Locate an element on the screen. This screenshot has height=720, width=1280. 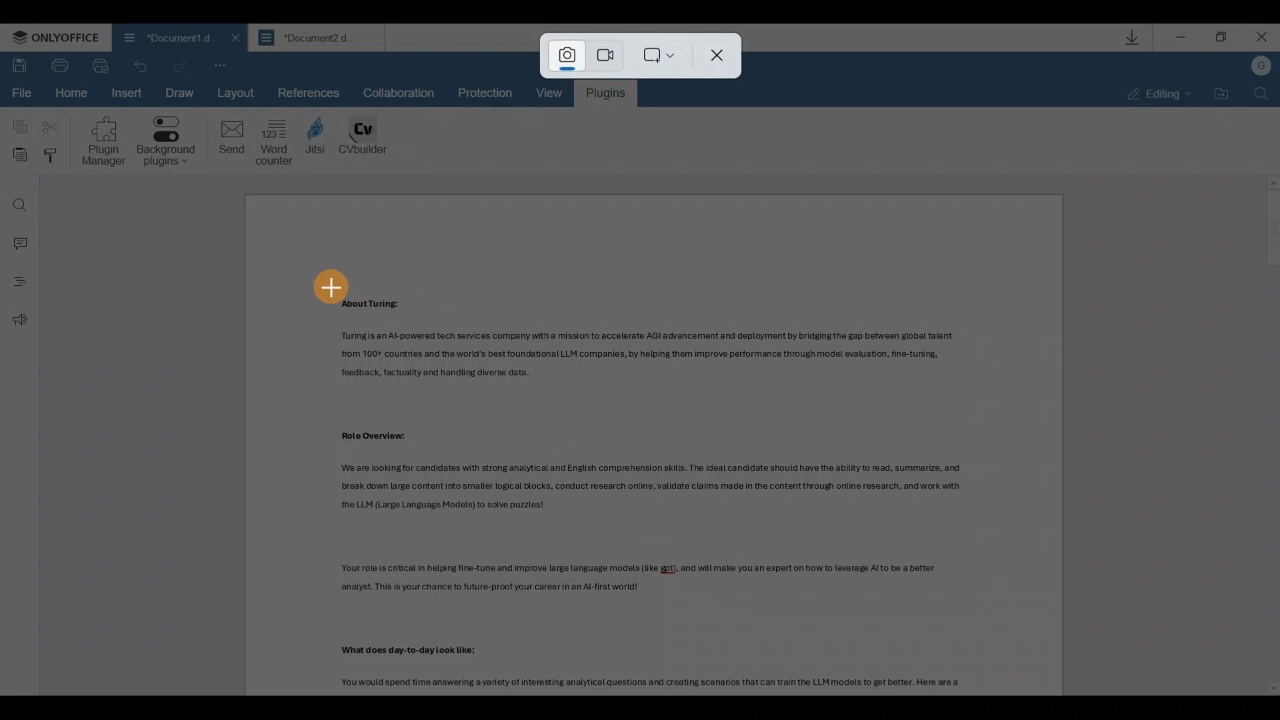
Background plugins is located at coordinates (166, 144).